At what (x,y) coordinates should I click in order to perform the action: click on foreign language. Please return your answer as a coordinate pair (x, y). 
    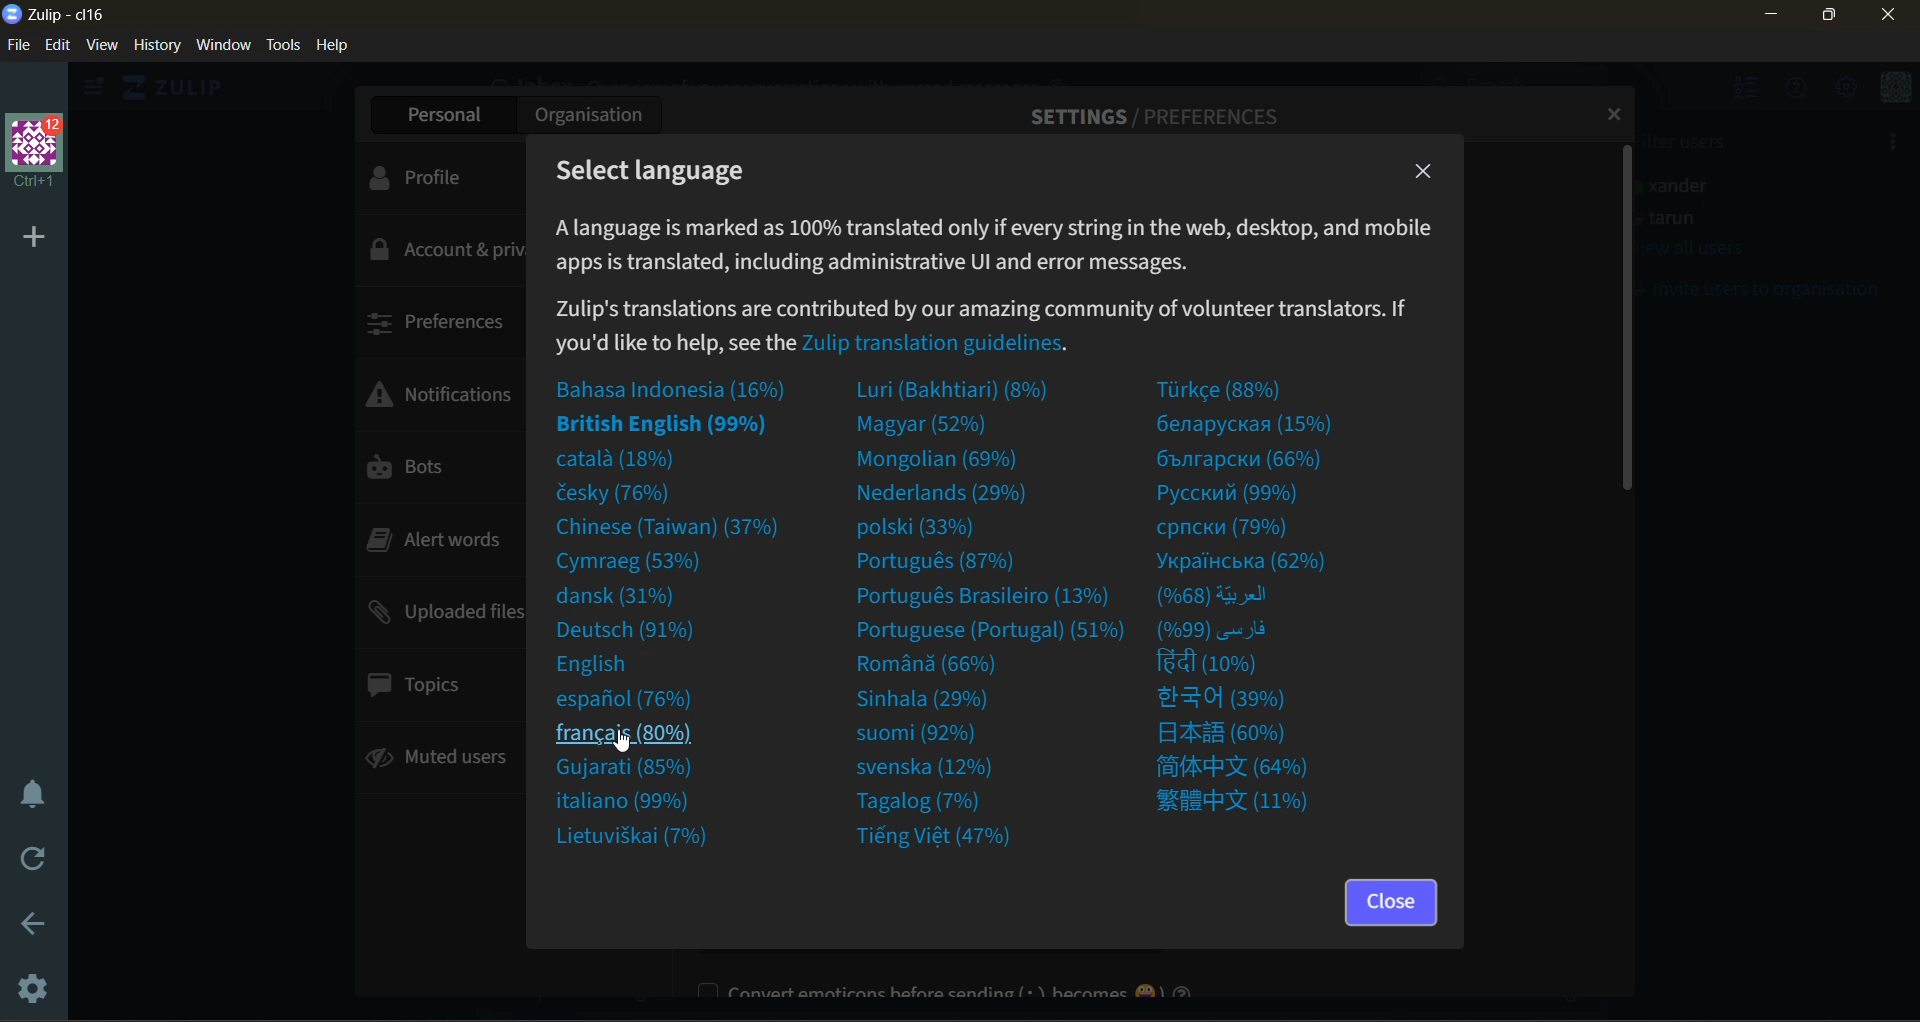
    Looking at the image, I should click on (1242, 495).